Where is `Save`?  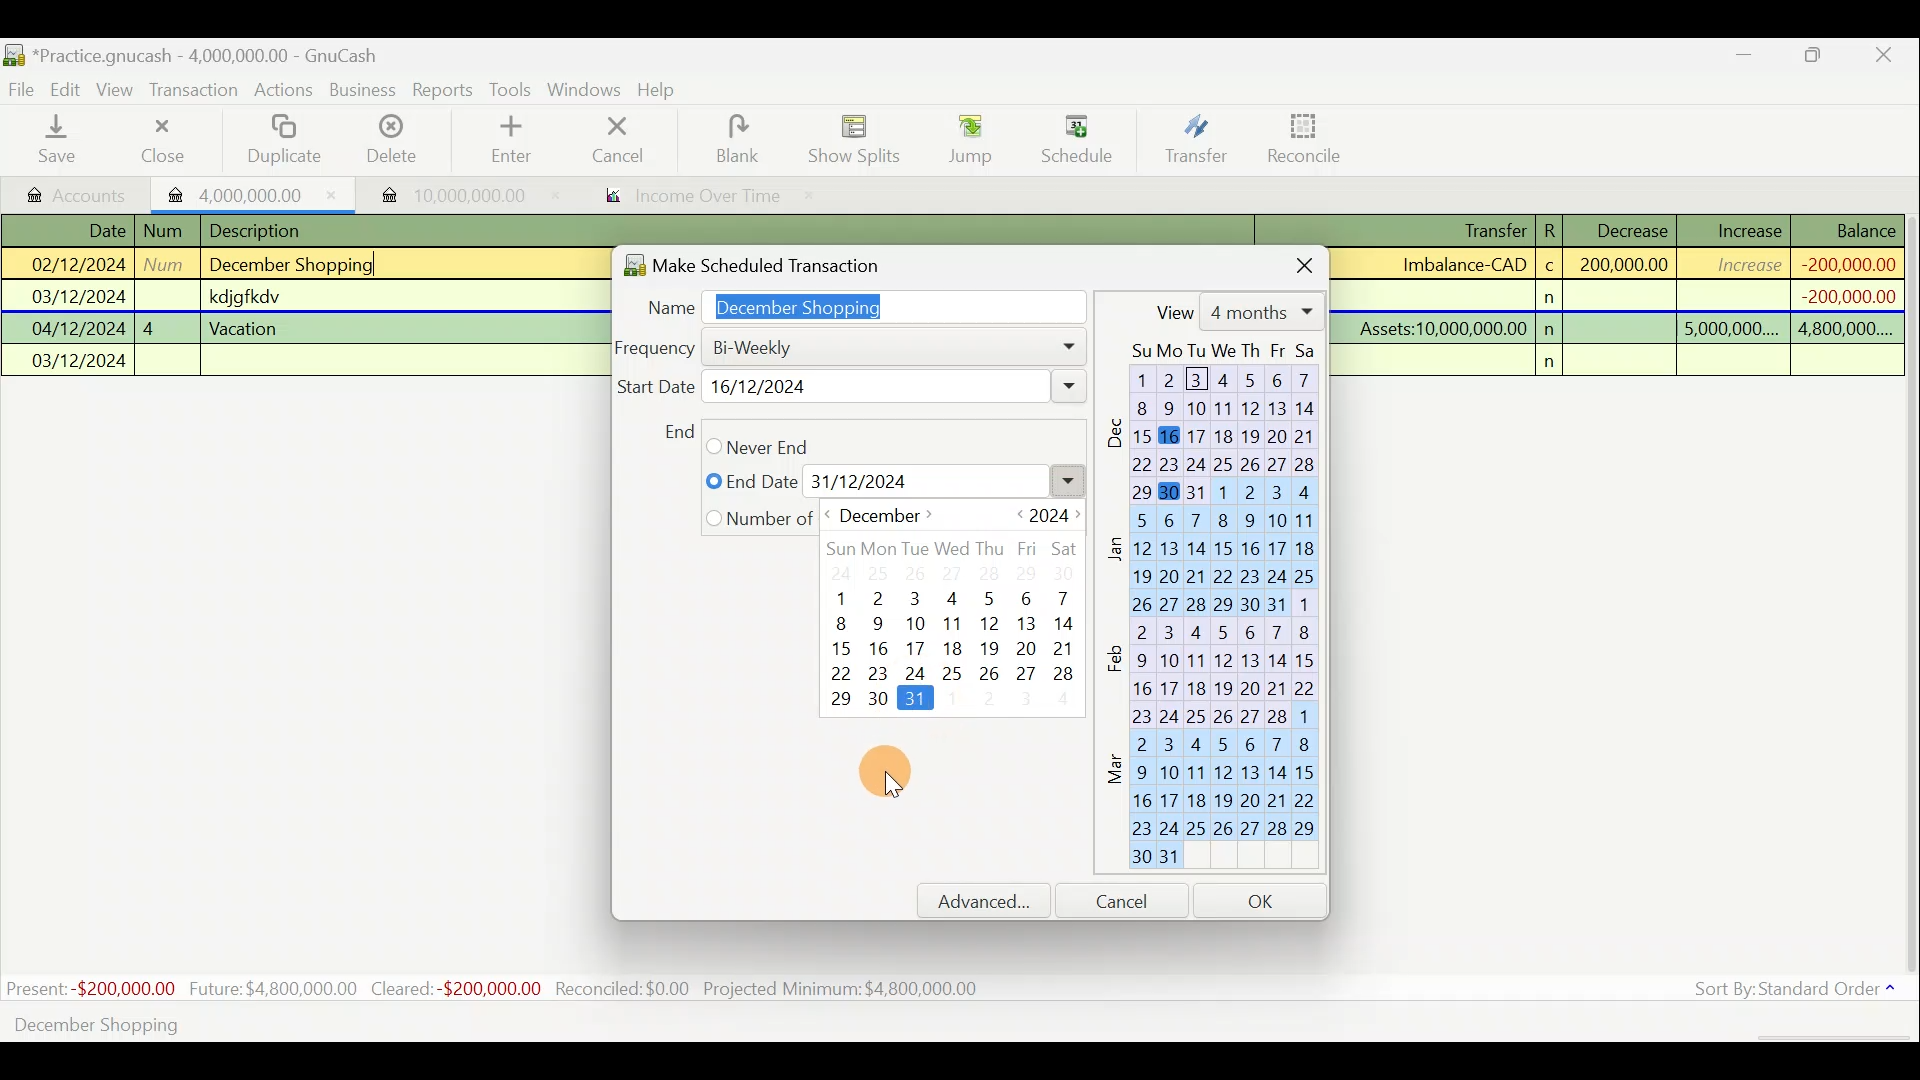 Save is located at coordinates (61, 139).